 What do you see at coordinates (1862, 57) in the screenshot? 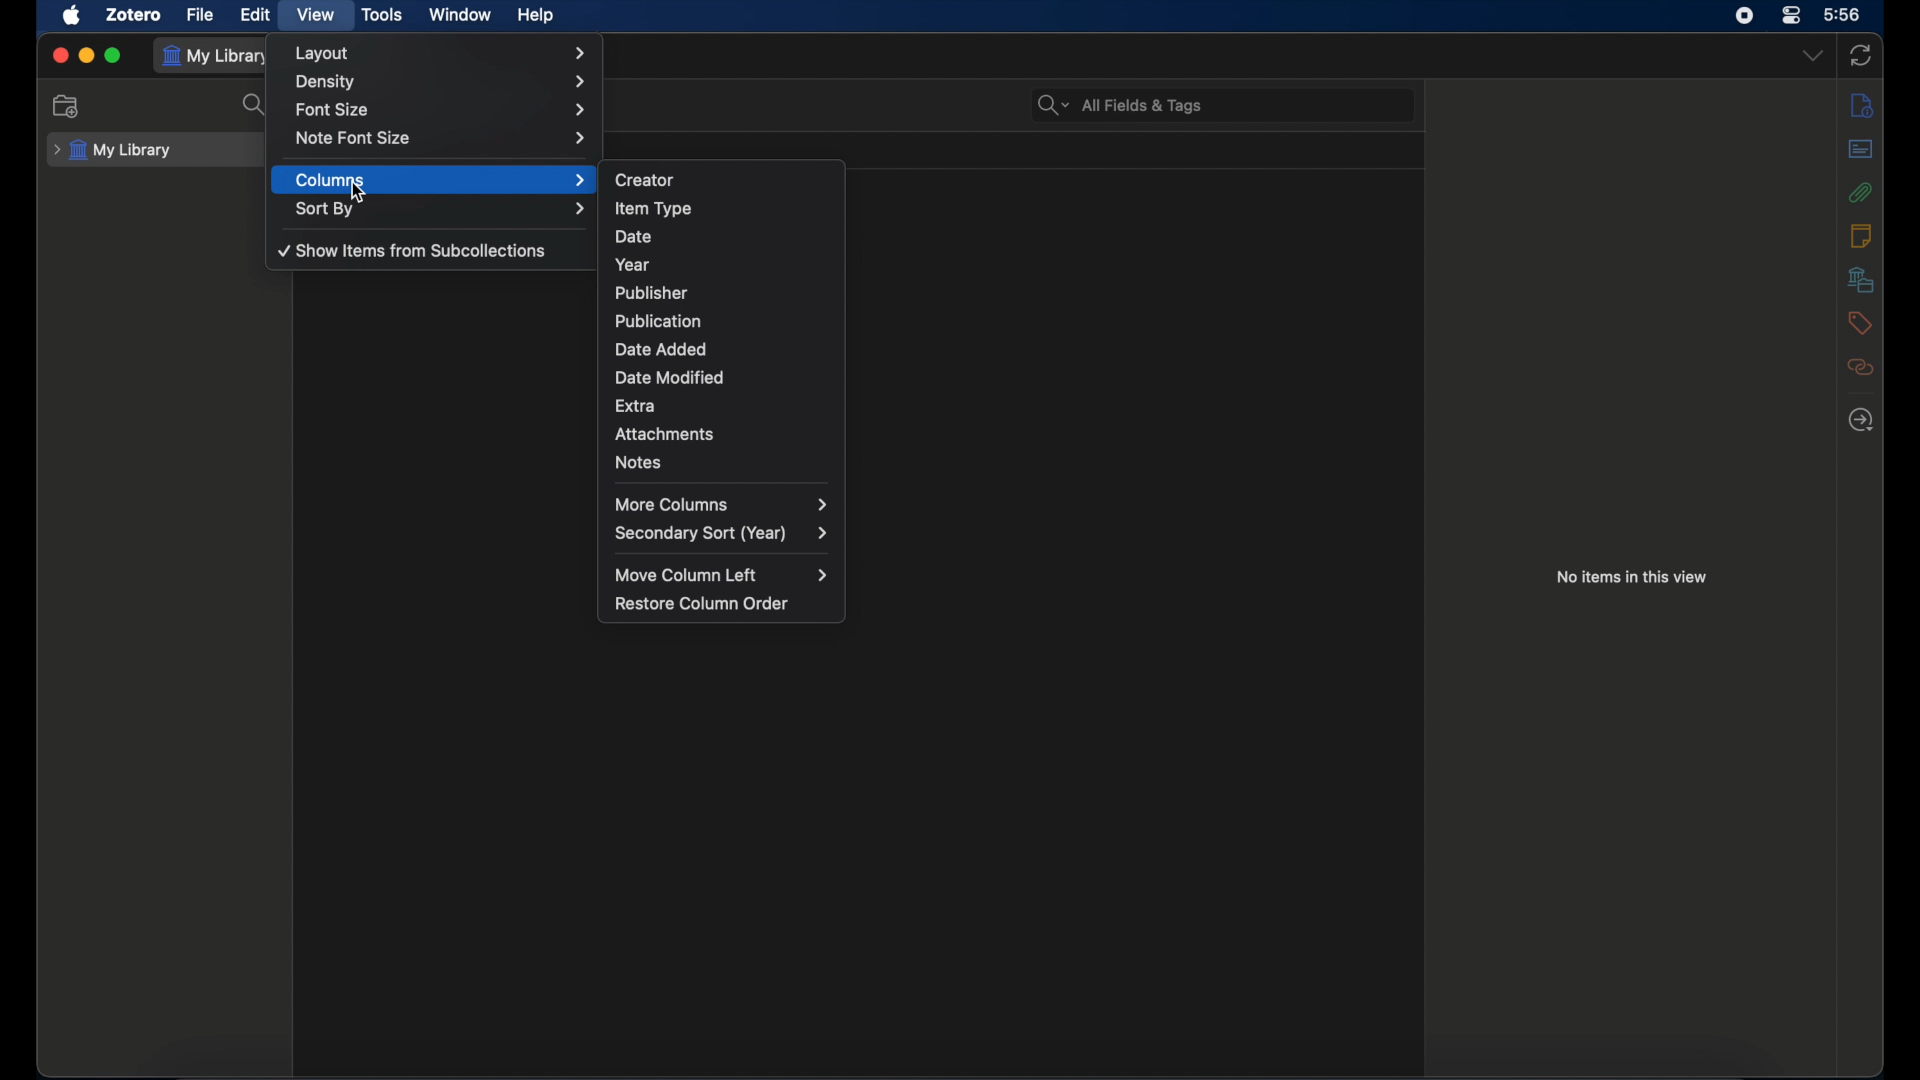
I see `sync` at bounding box center [1862, 57].